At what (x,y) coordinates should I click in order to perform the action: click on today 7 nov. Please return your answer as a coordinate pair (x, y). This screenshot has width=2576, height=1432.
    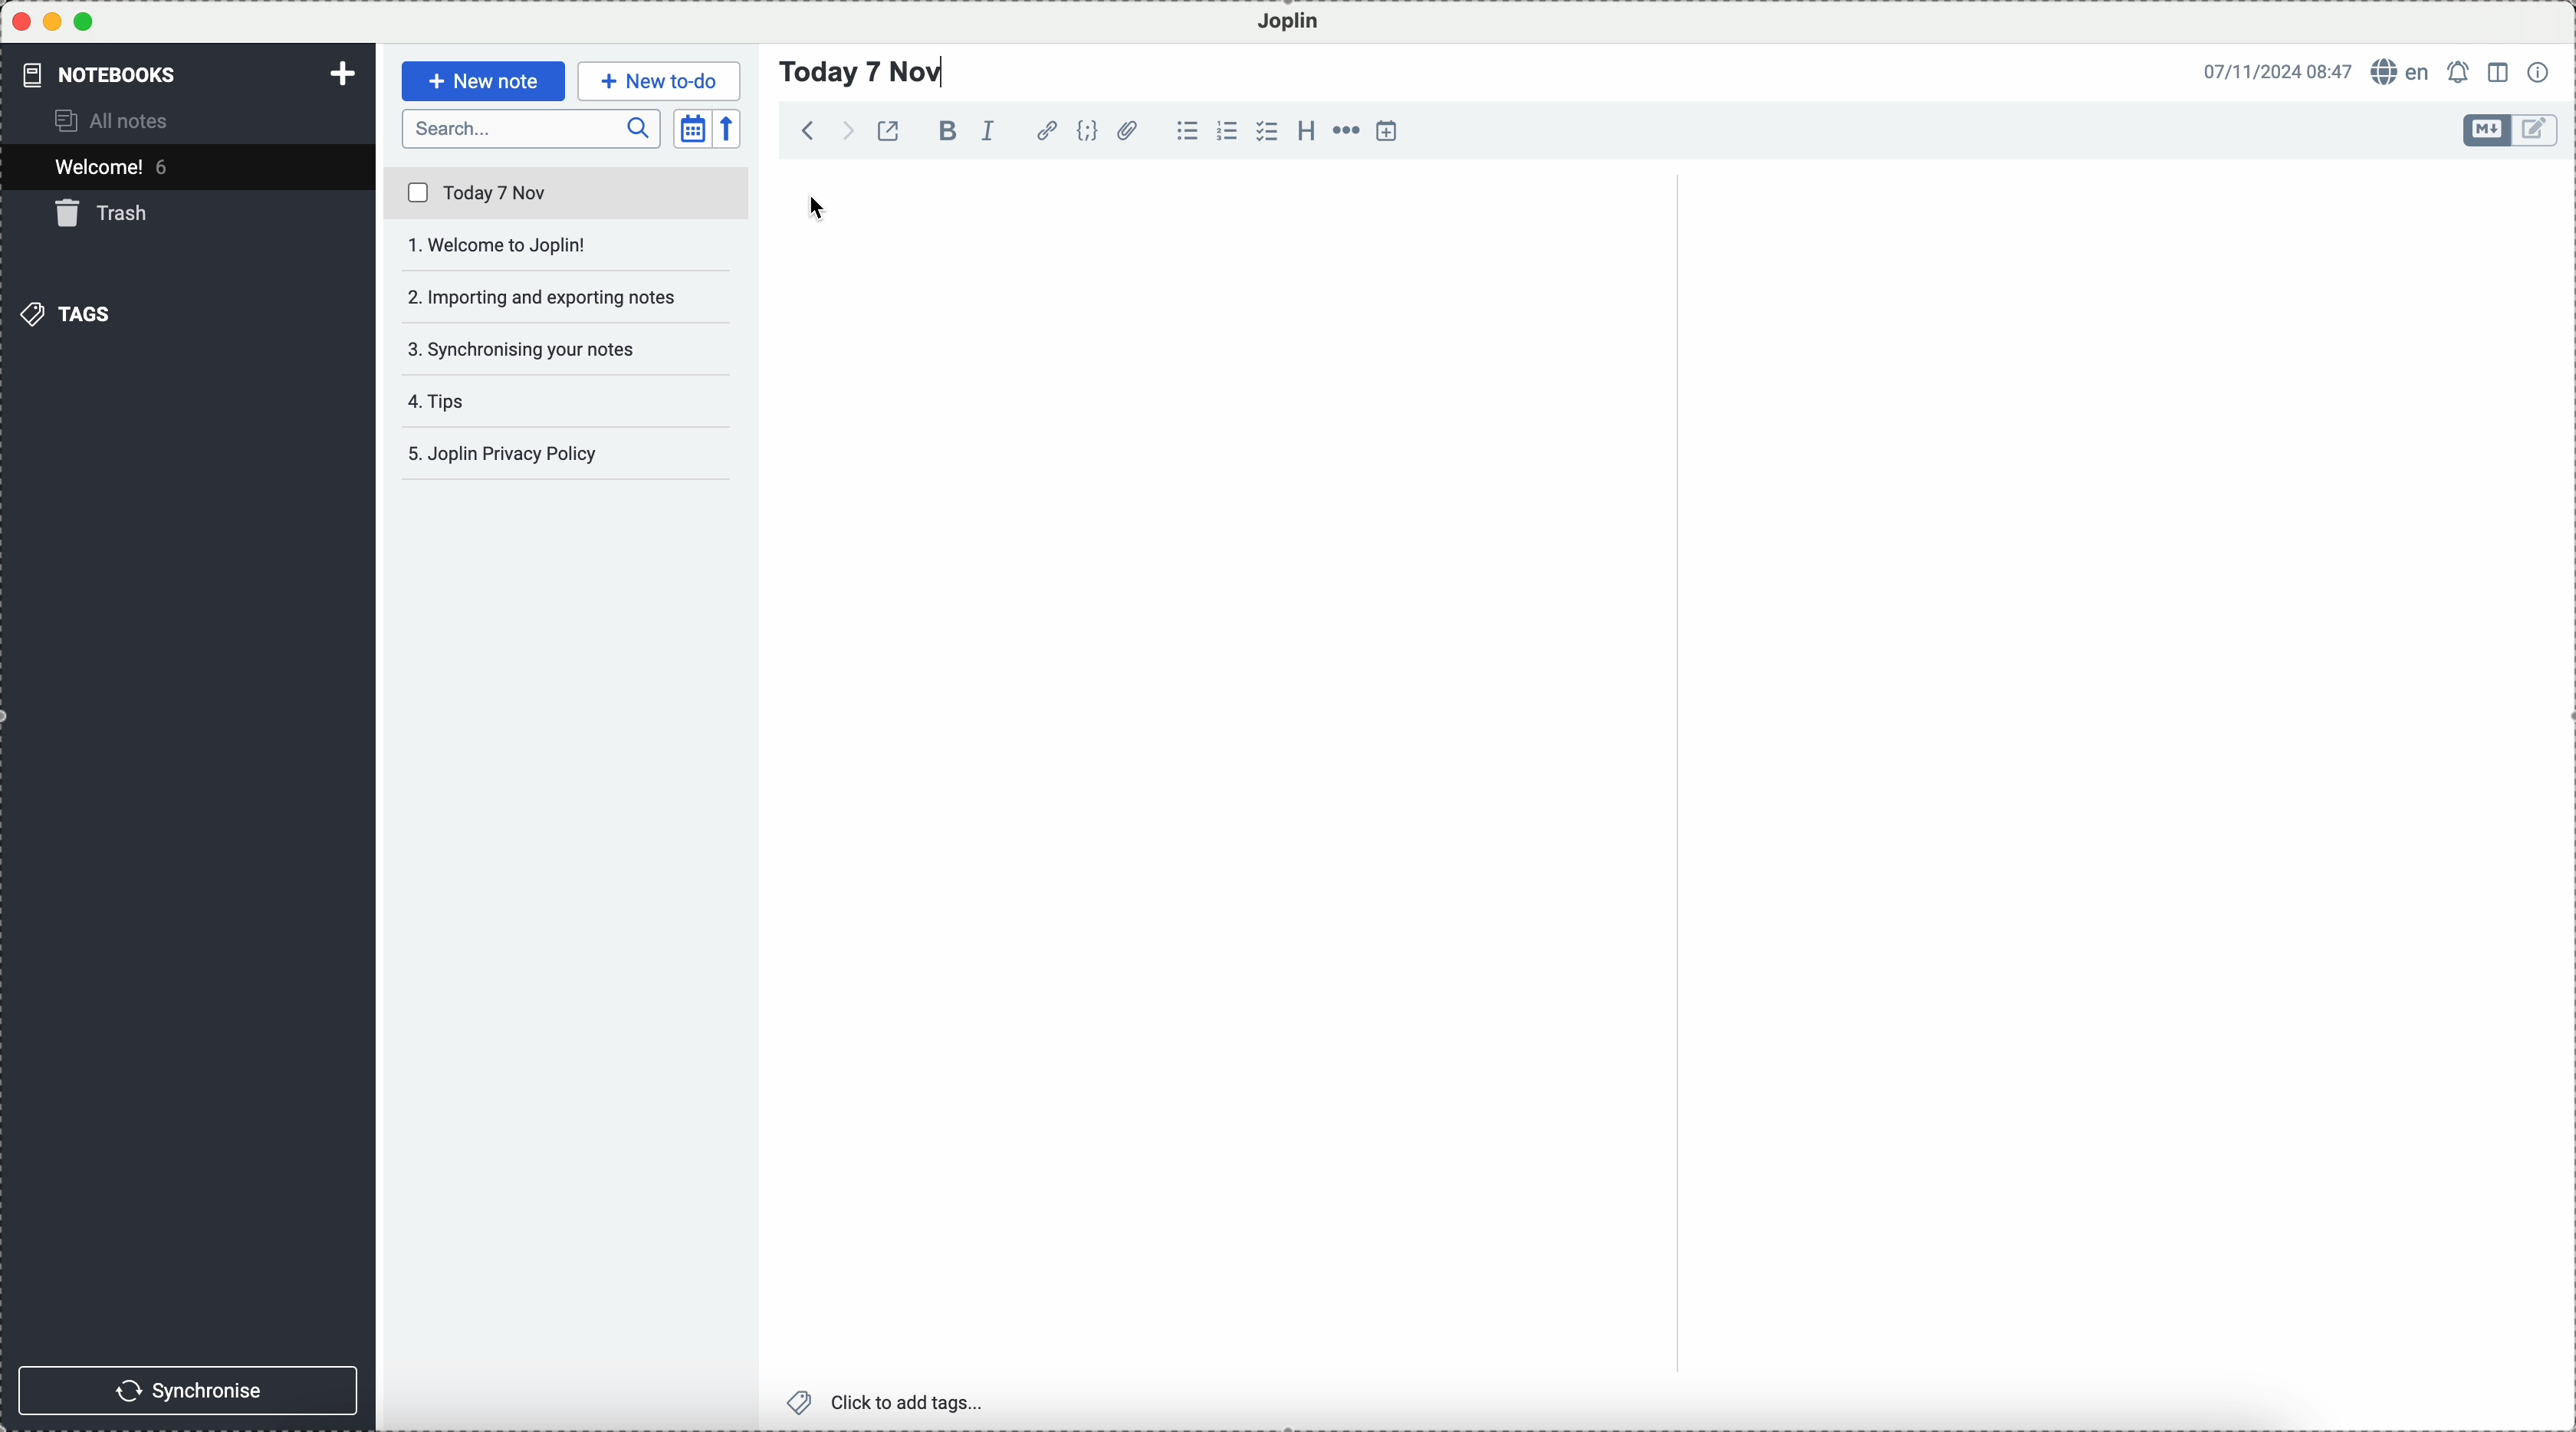
    Looking at the image, I should click on (568, 194).